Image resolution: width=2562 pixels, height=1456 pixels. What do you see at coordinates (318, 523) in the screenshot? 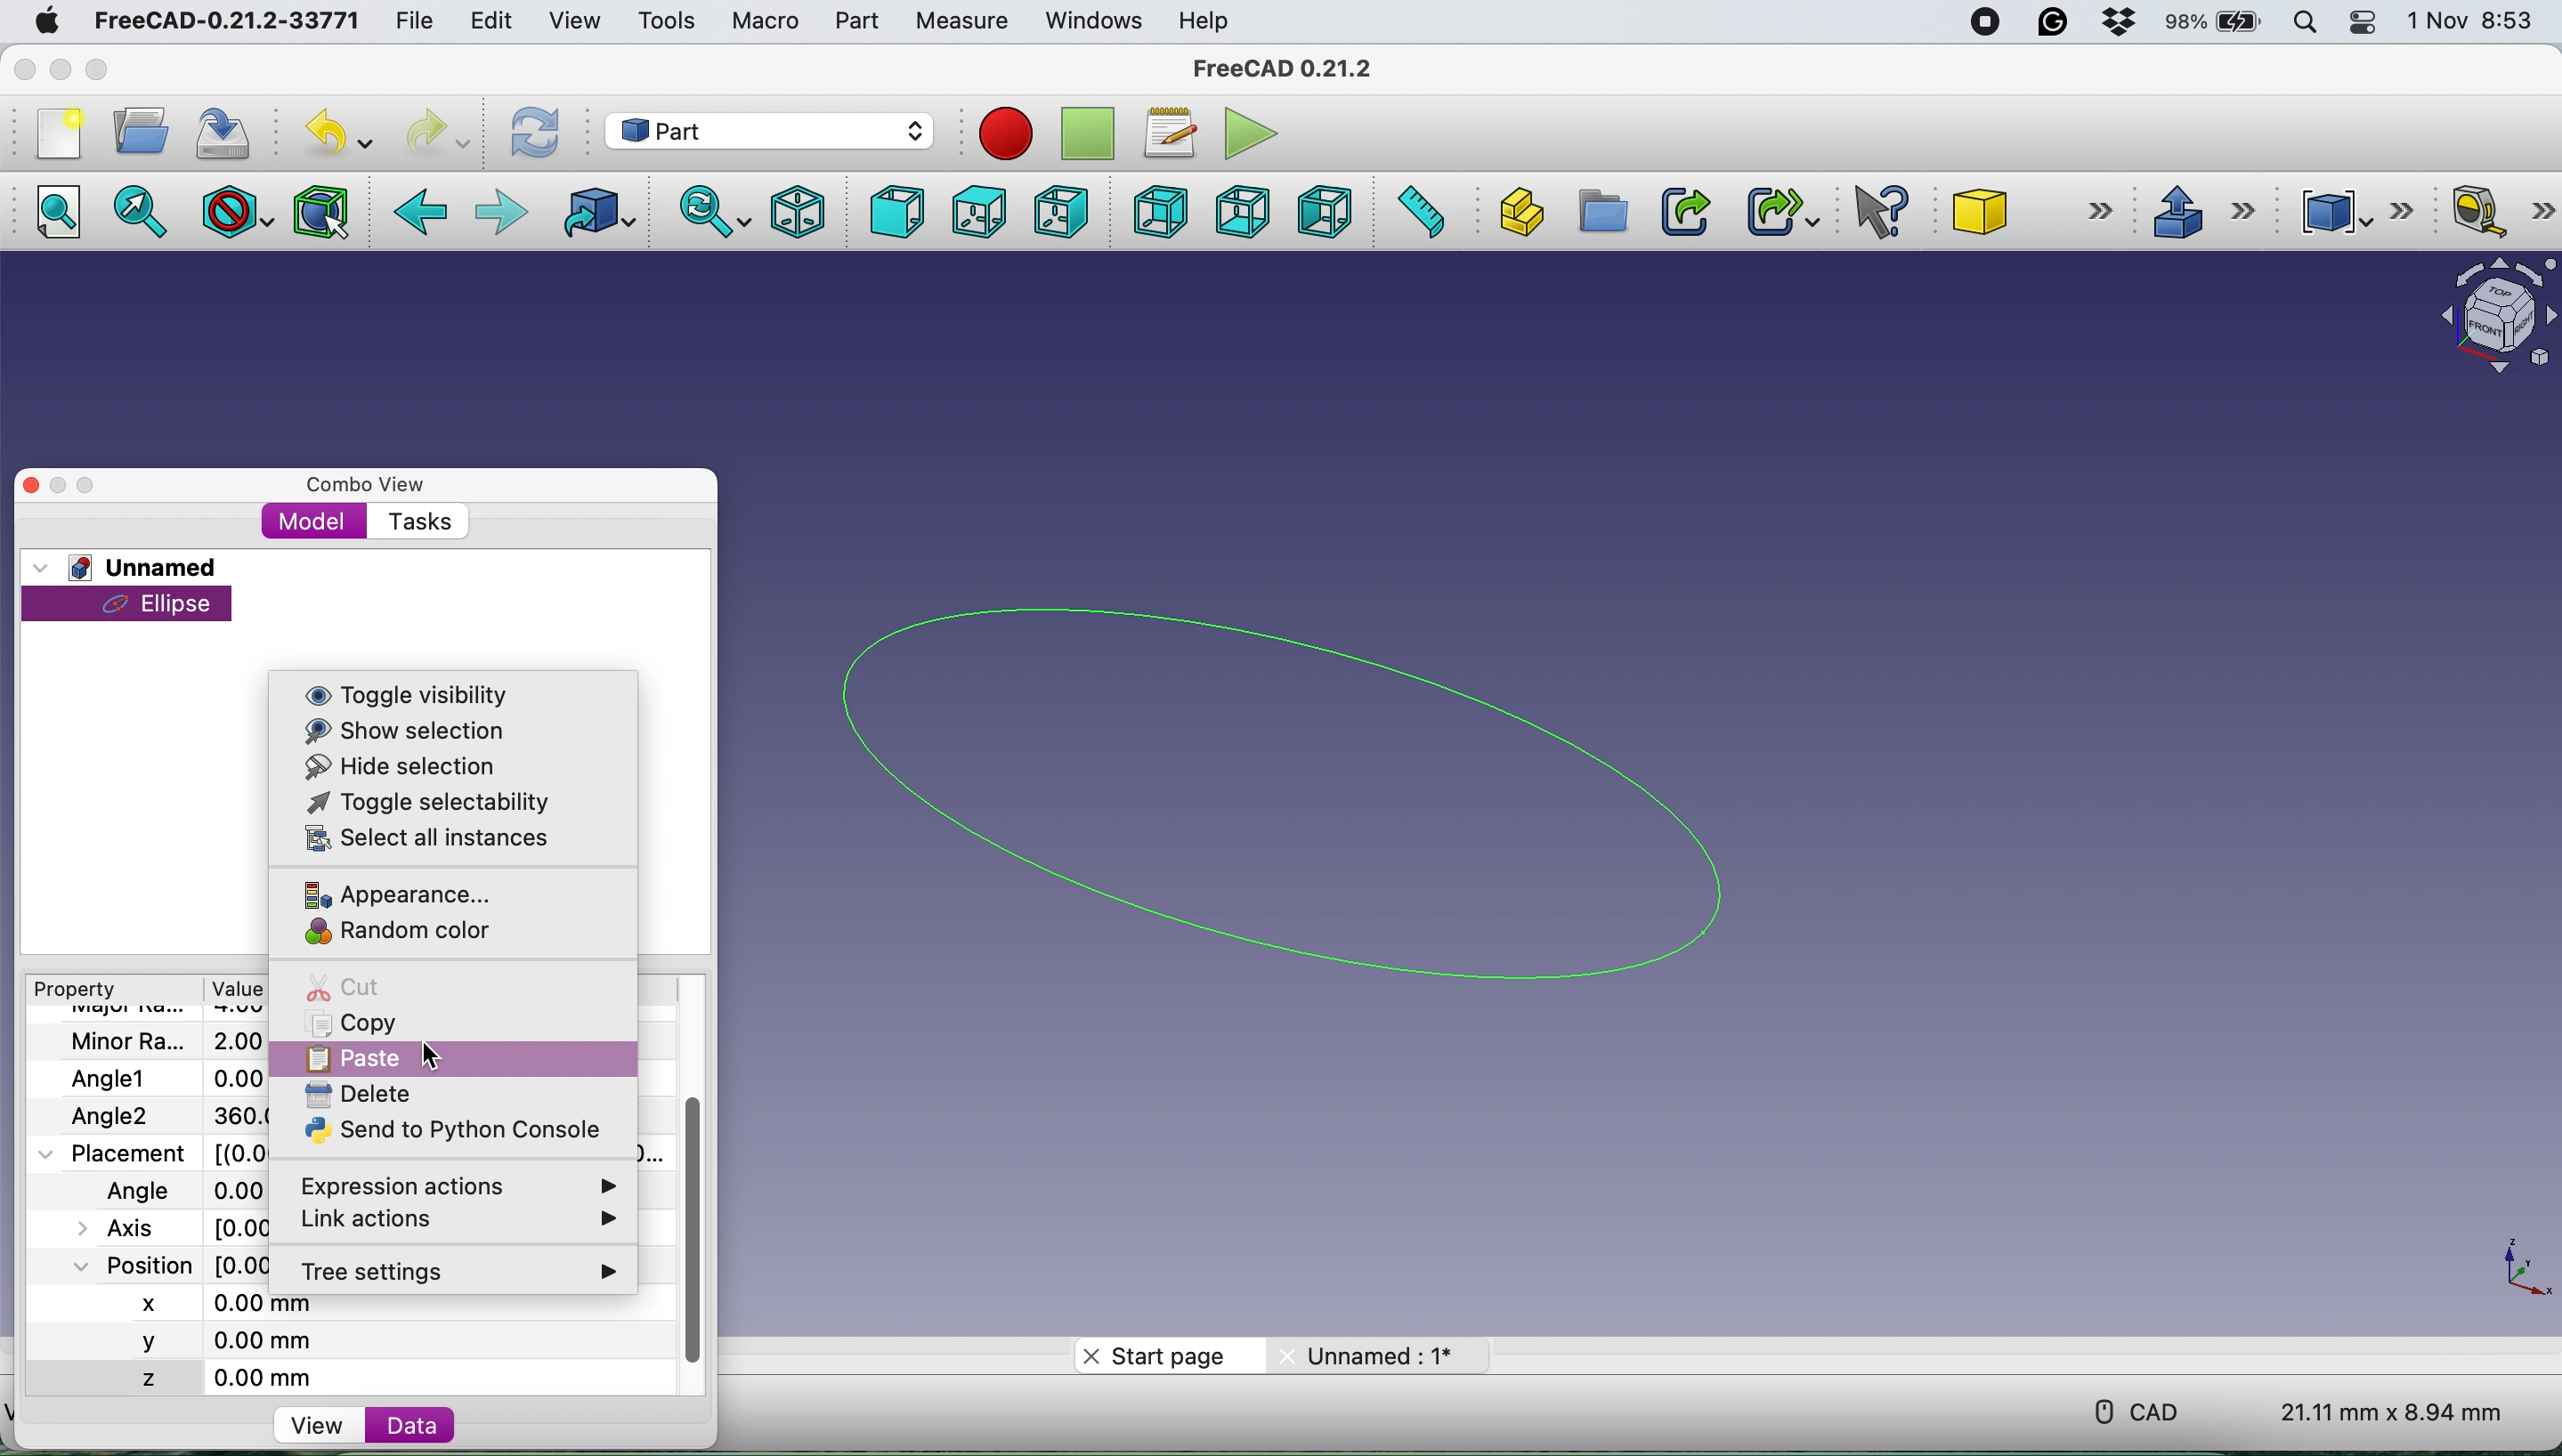
I see `model` at bounding box center [318, 523].